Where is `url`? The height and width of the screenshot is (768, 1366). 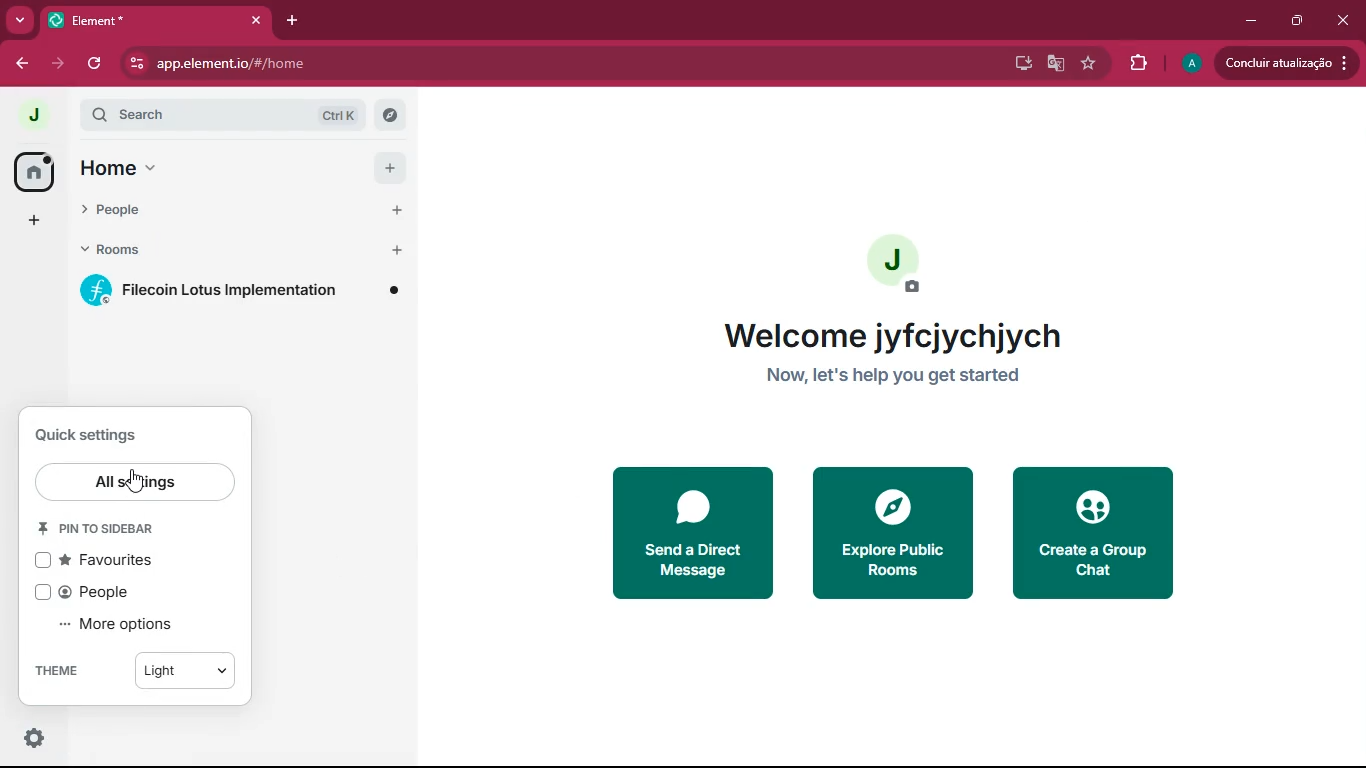 url is located at coordinates (289, 64).